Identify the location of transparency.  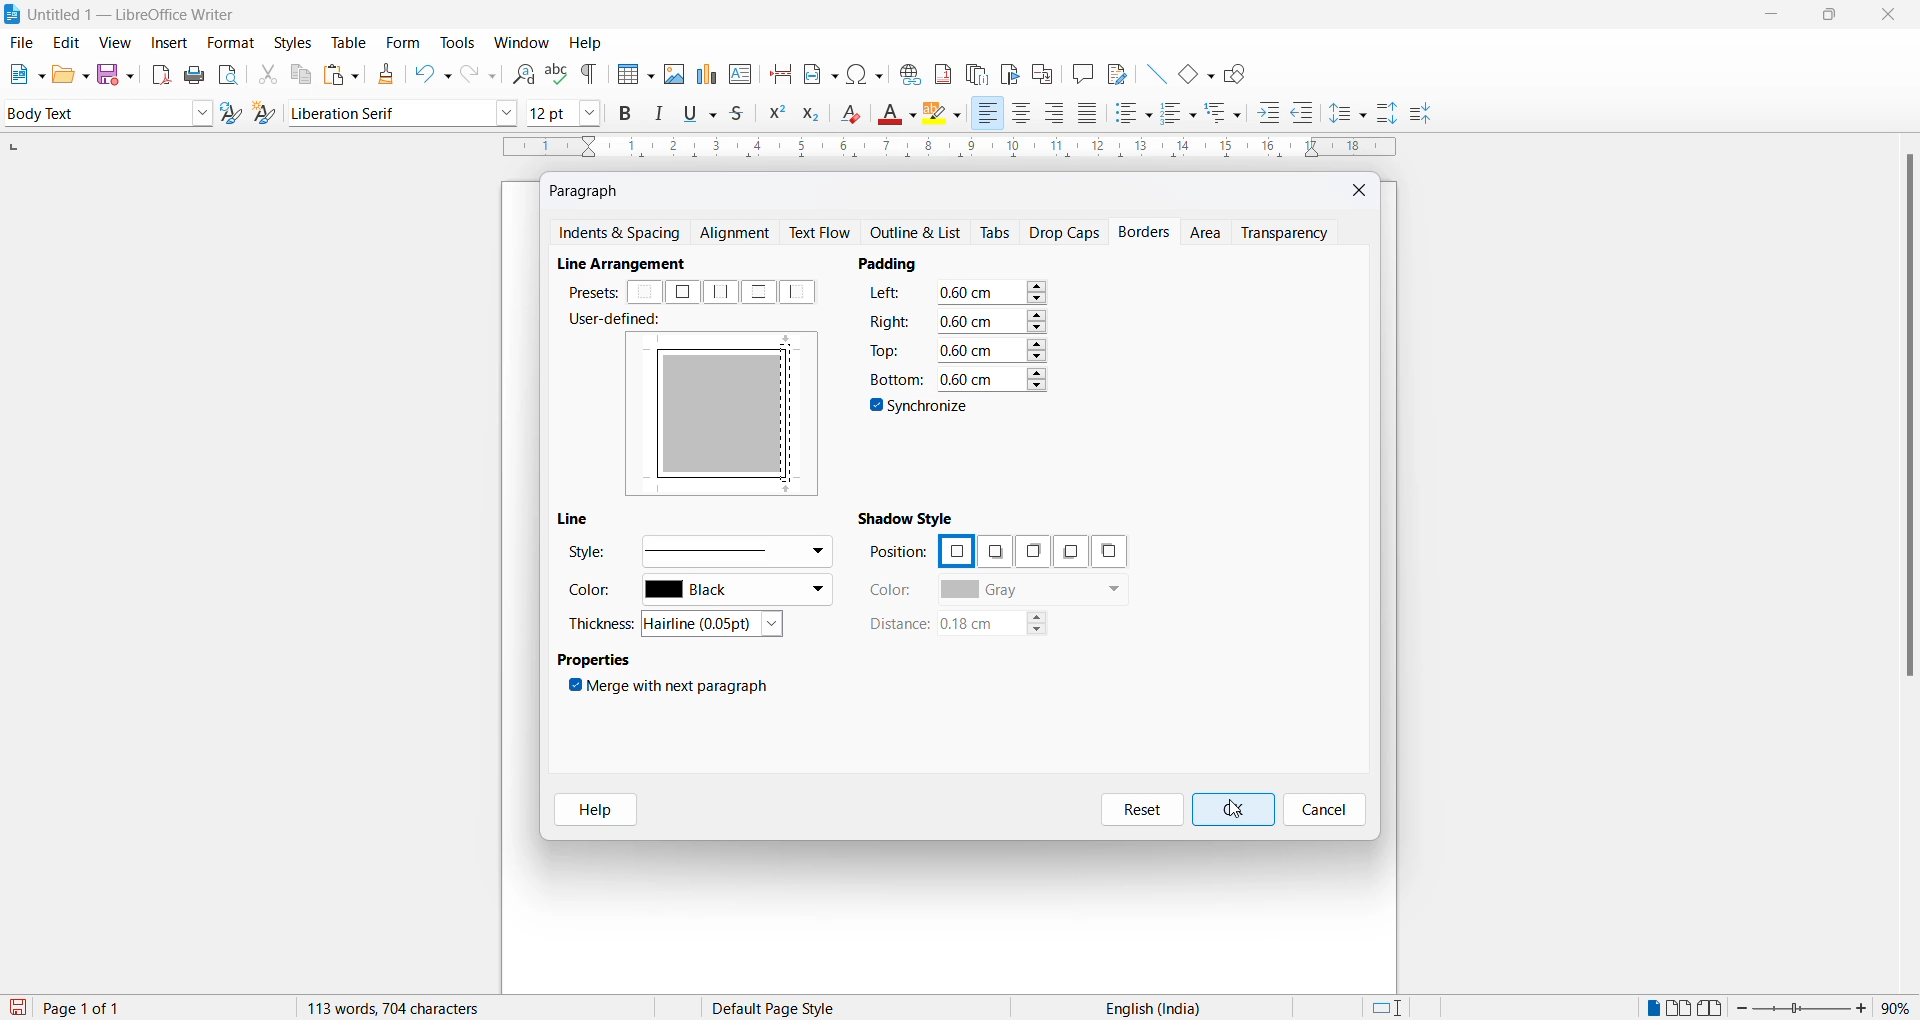
(1291, 232).